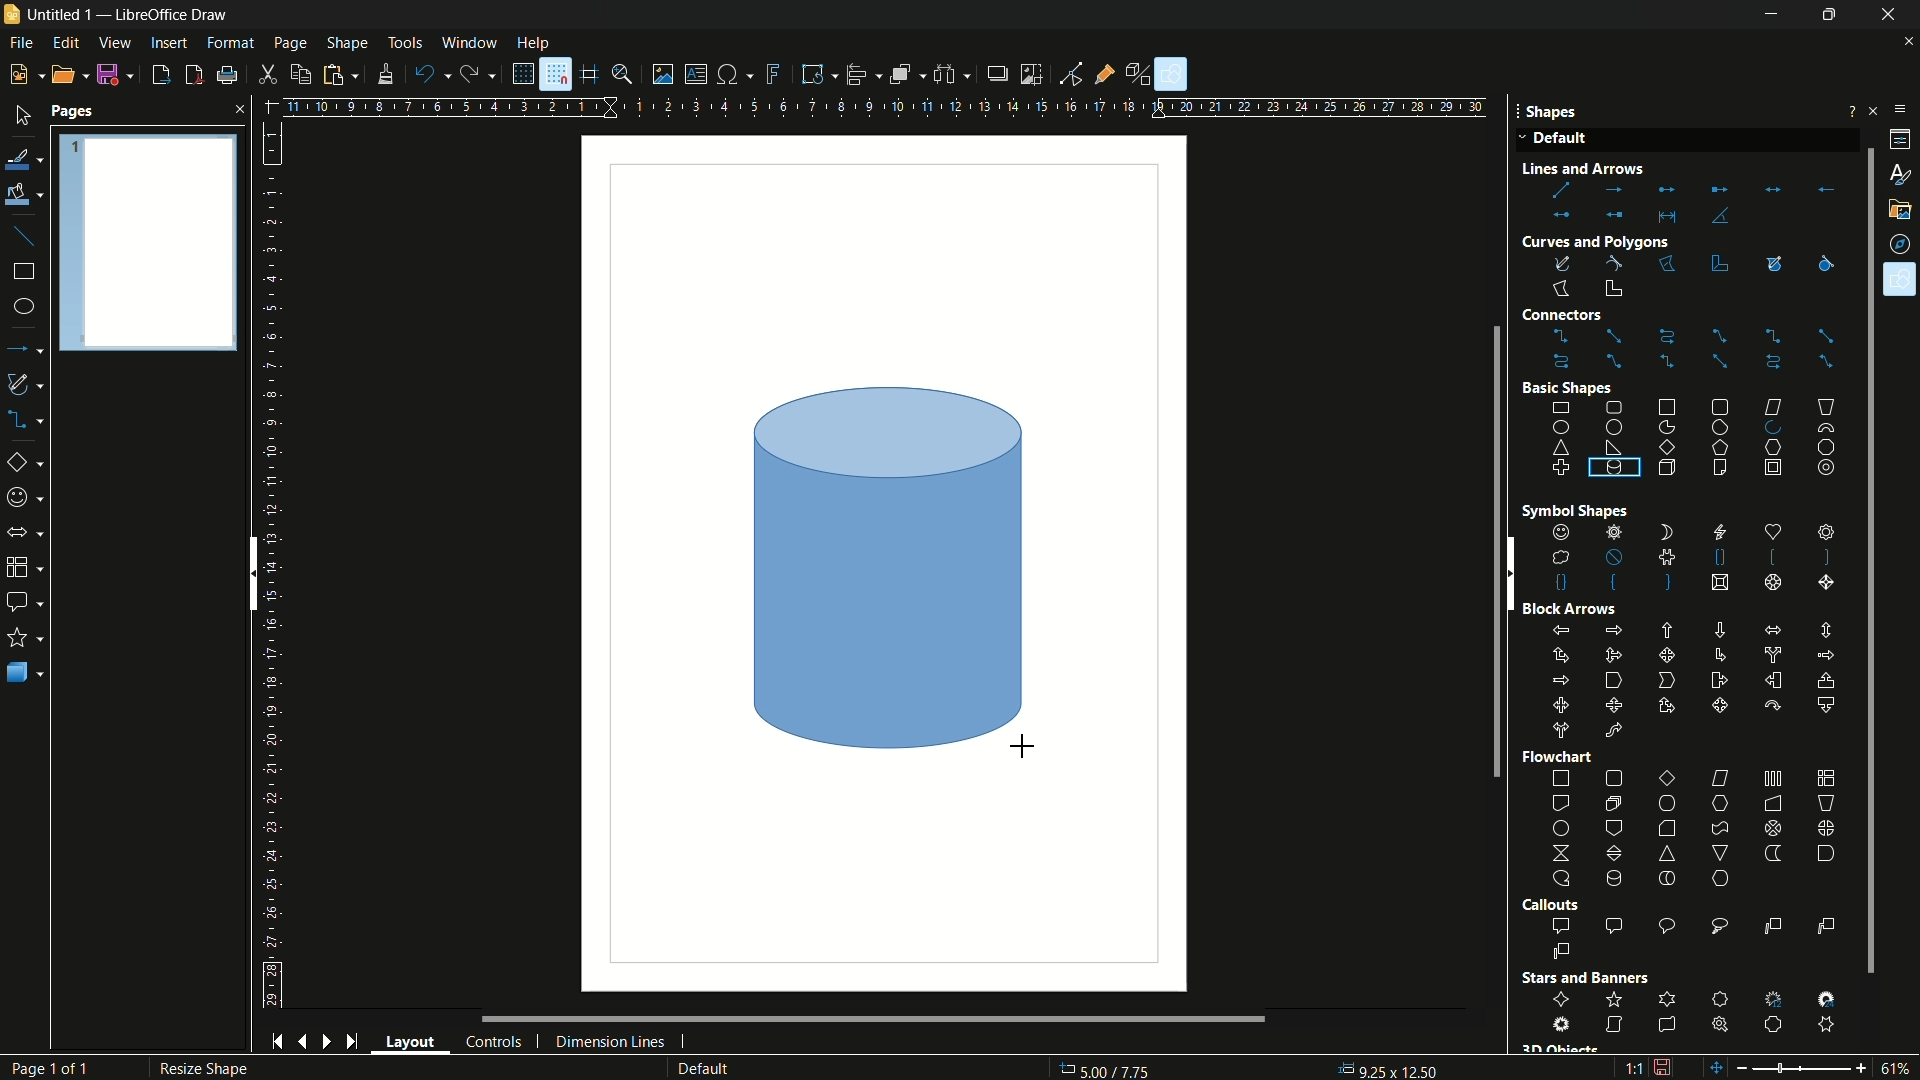 This screenshot has width=1920, height=1080. Describe the element at coordinates (29, 419) in the screenshot. I see `connectors` at that location.